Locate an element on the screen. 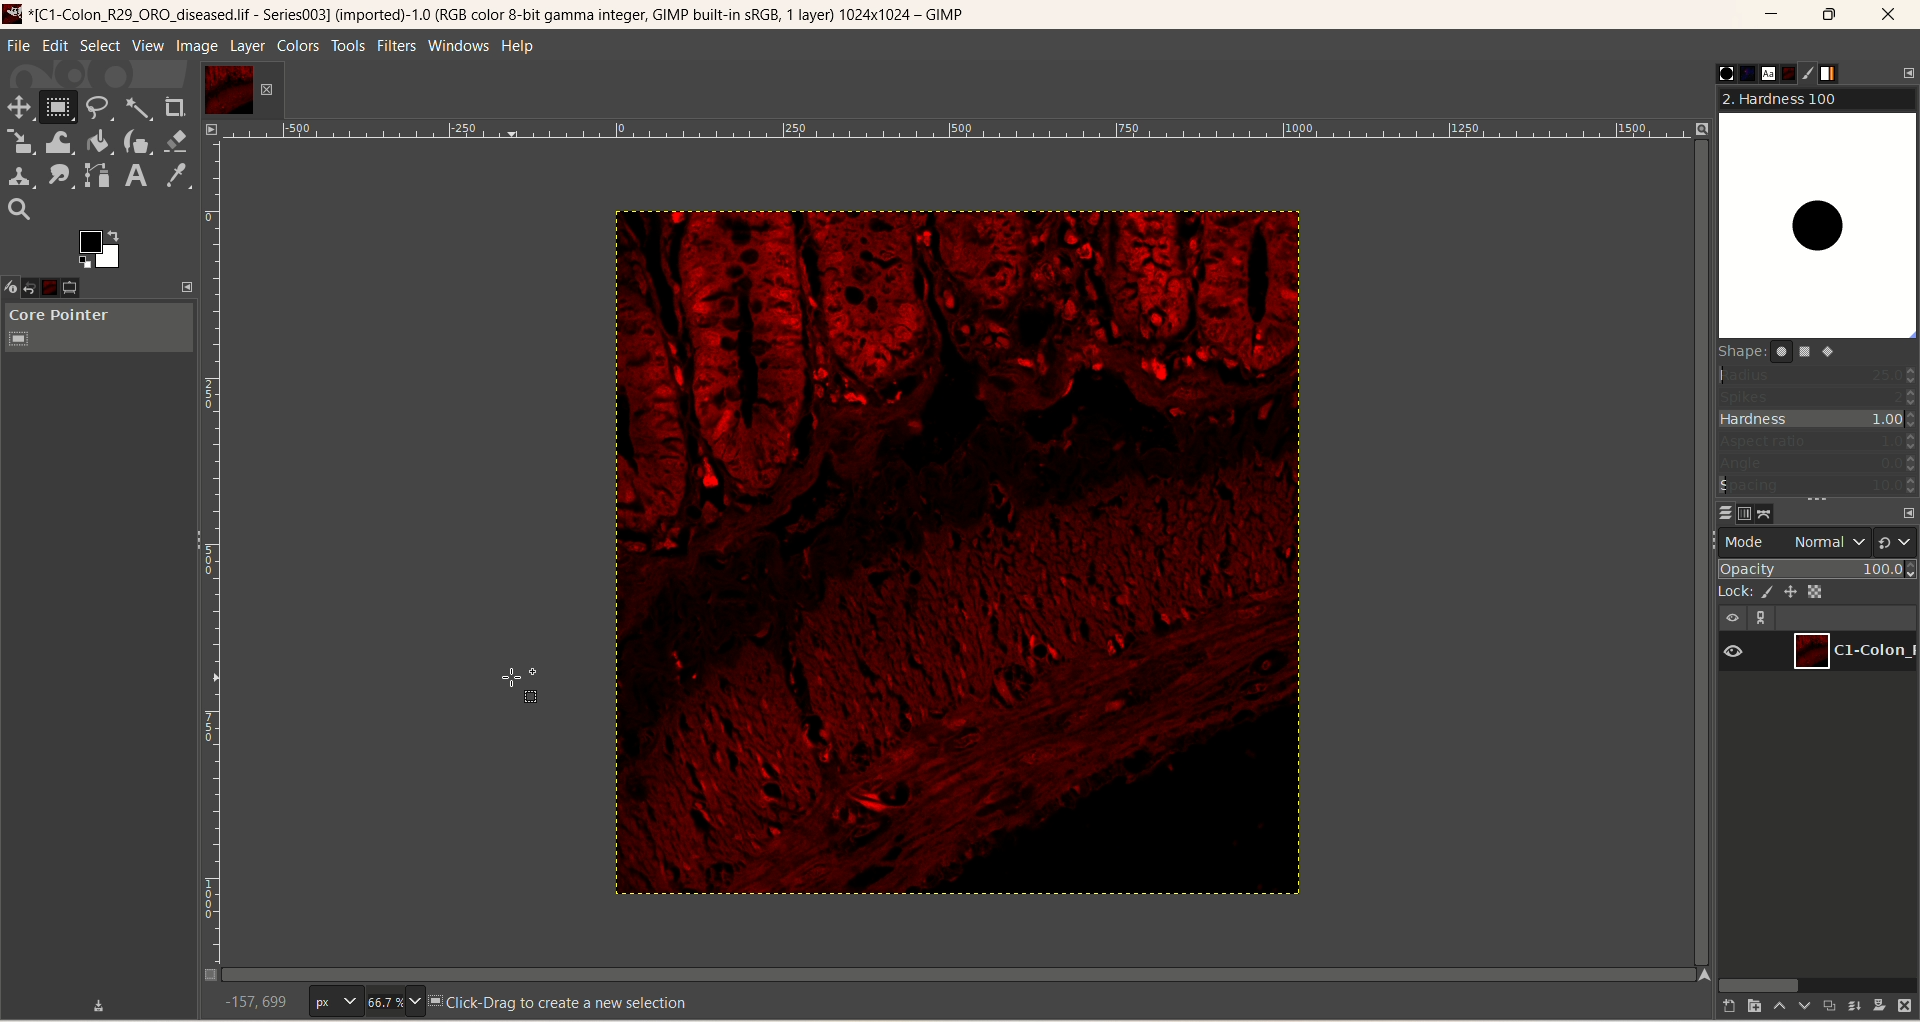 This screenshot has height=1022, width=1920. image is located at coordinates (197, 47).